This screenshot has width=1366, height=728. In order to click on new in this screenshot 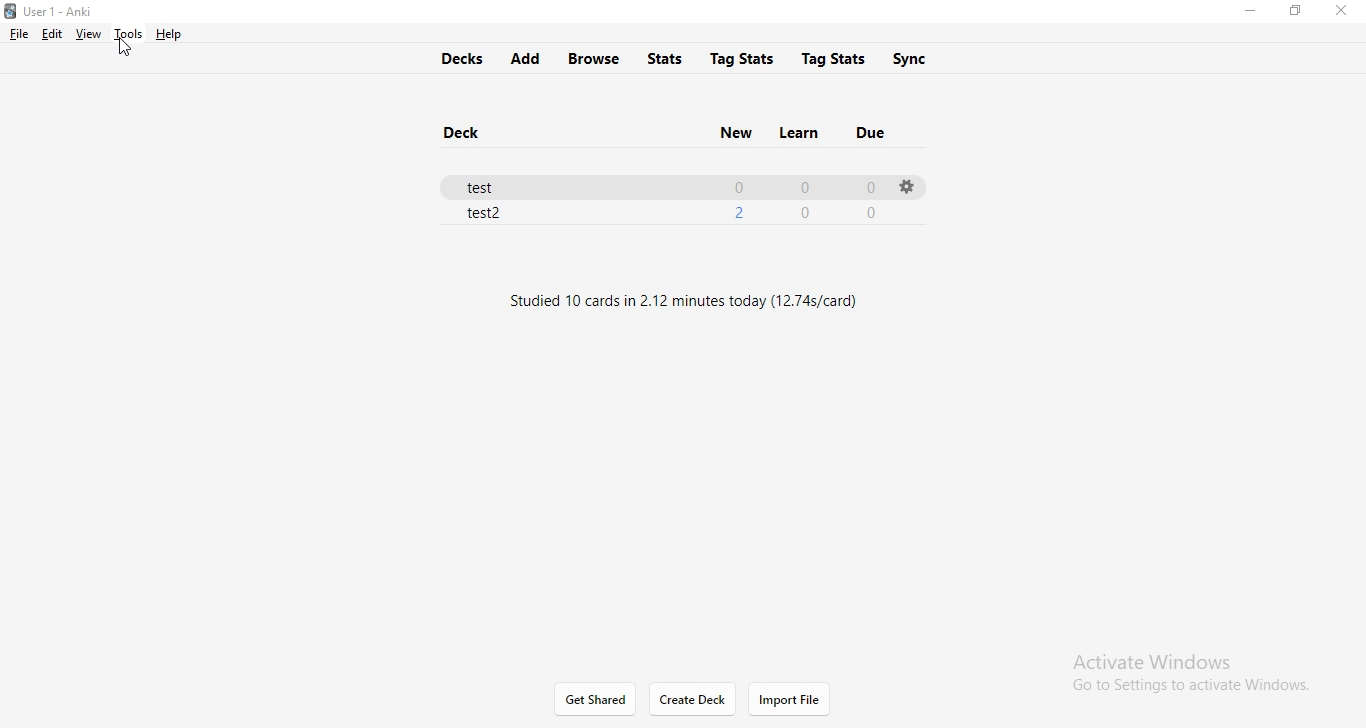, I will do `click(726, 132)`.